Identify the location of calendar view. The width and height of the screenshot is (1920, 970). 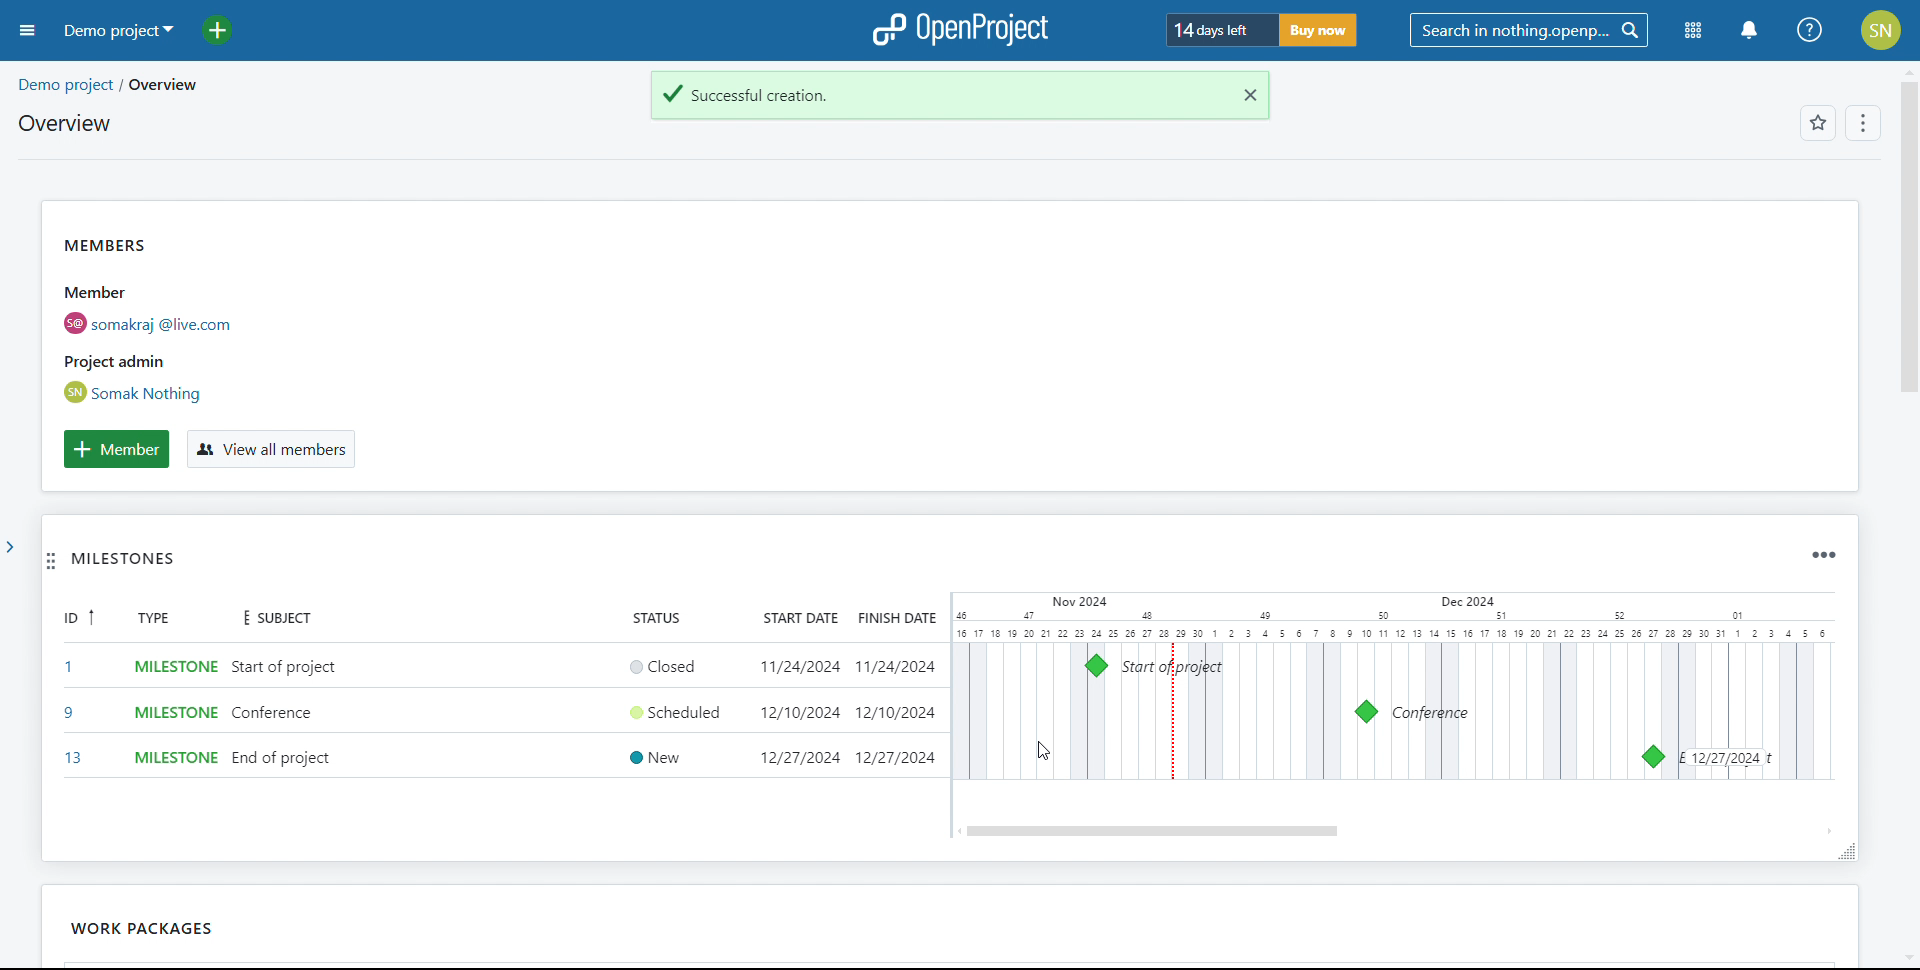
(1392, 686).